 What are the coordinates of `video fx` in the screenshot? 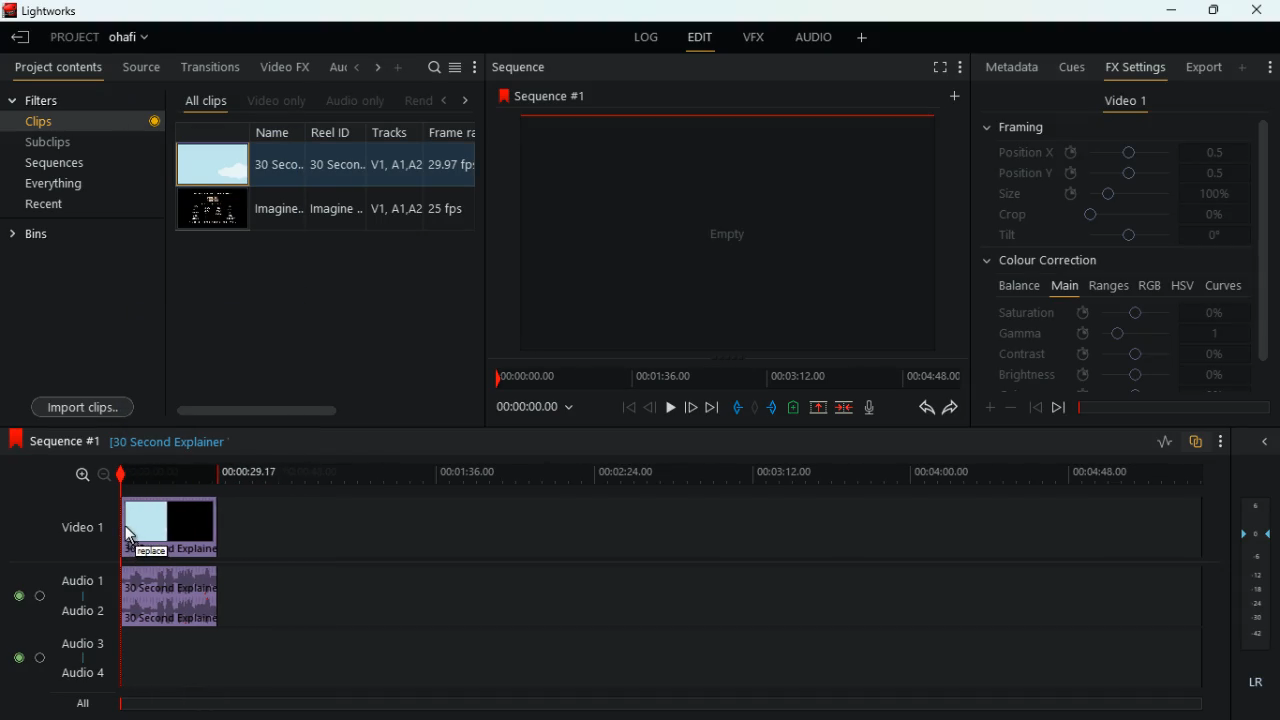 It's located at (286, 68).